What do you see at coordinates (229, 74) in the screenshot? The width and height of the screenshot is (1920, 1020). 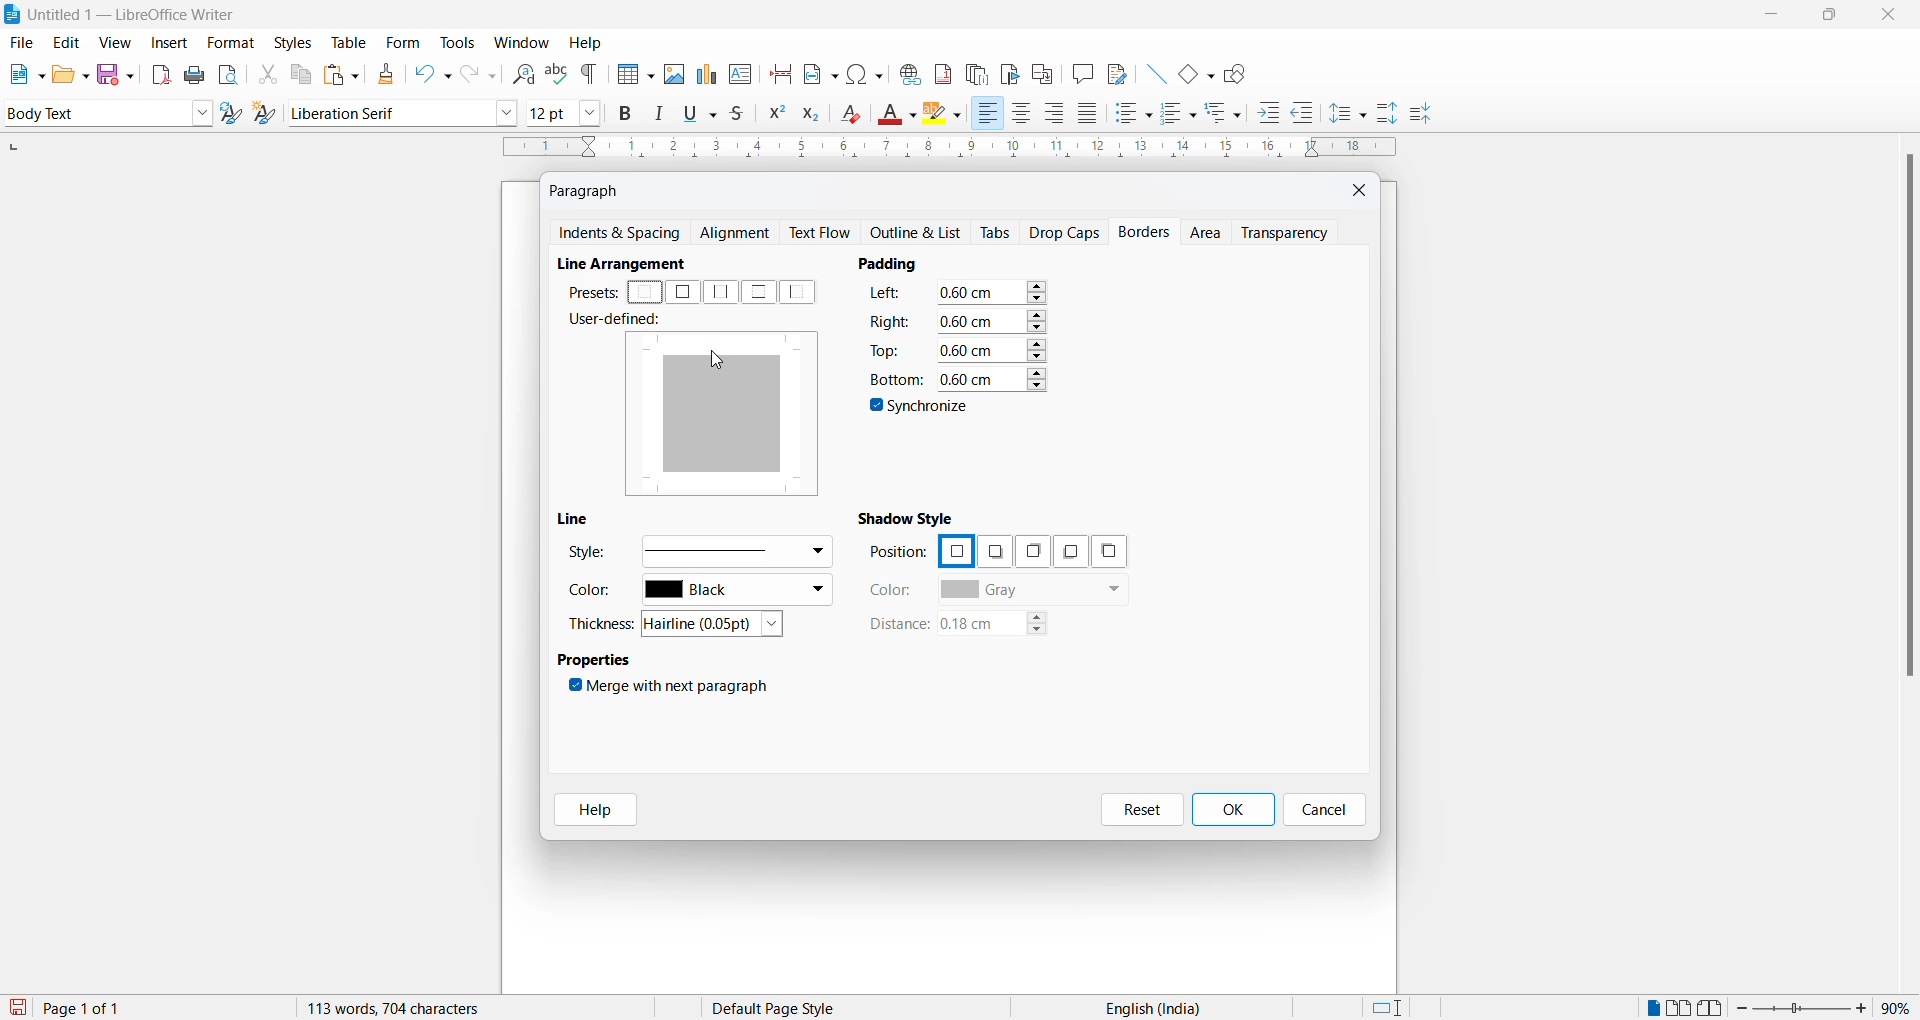 I see `print preview` at bounding box center [229, 74].